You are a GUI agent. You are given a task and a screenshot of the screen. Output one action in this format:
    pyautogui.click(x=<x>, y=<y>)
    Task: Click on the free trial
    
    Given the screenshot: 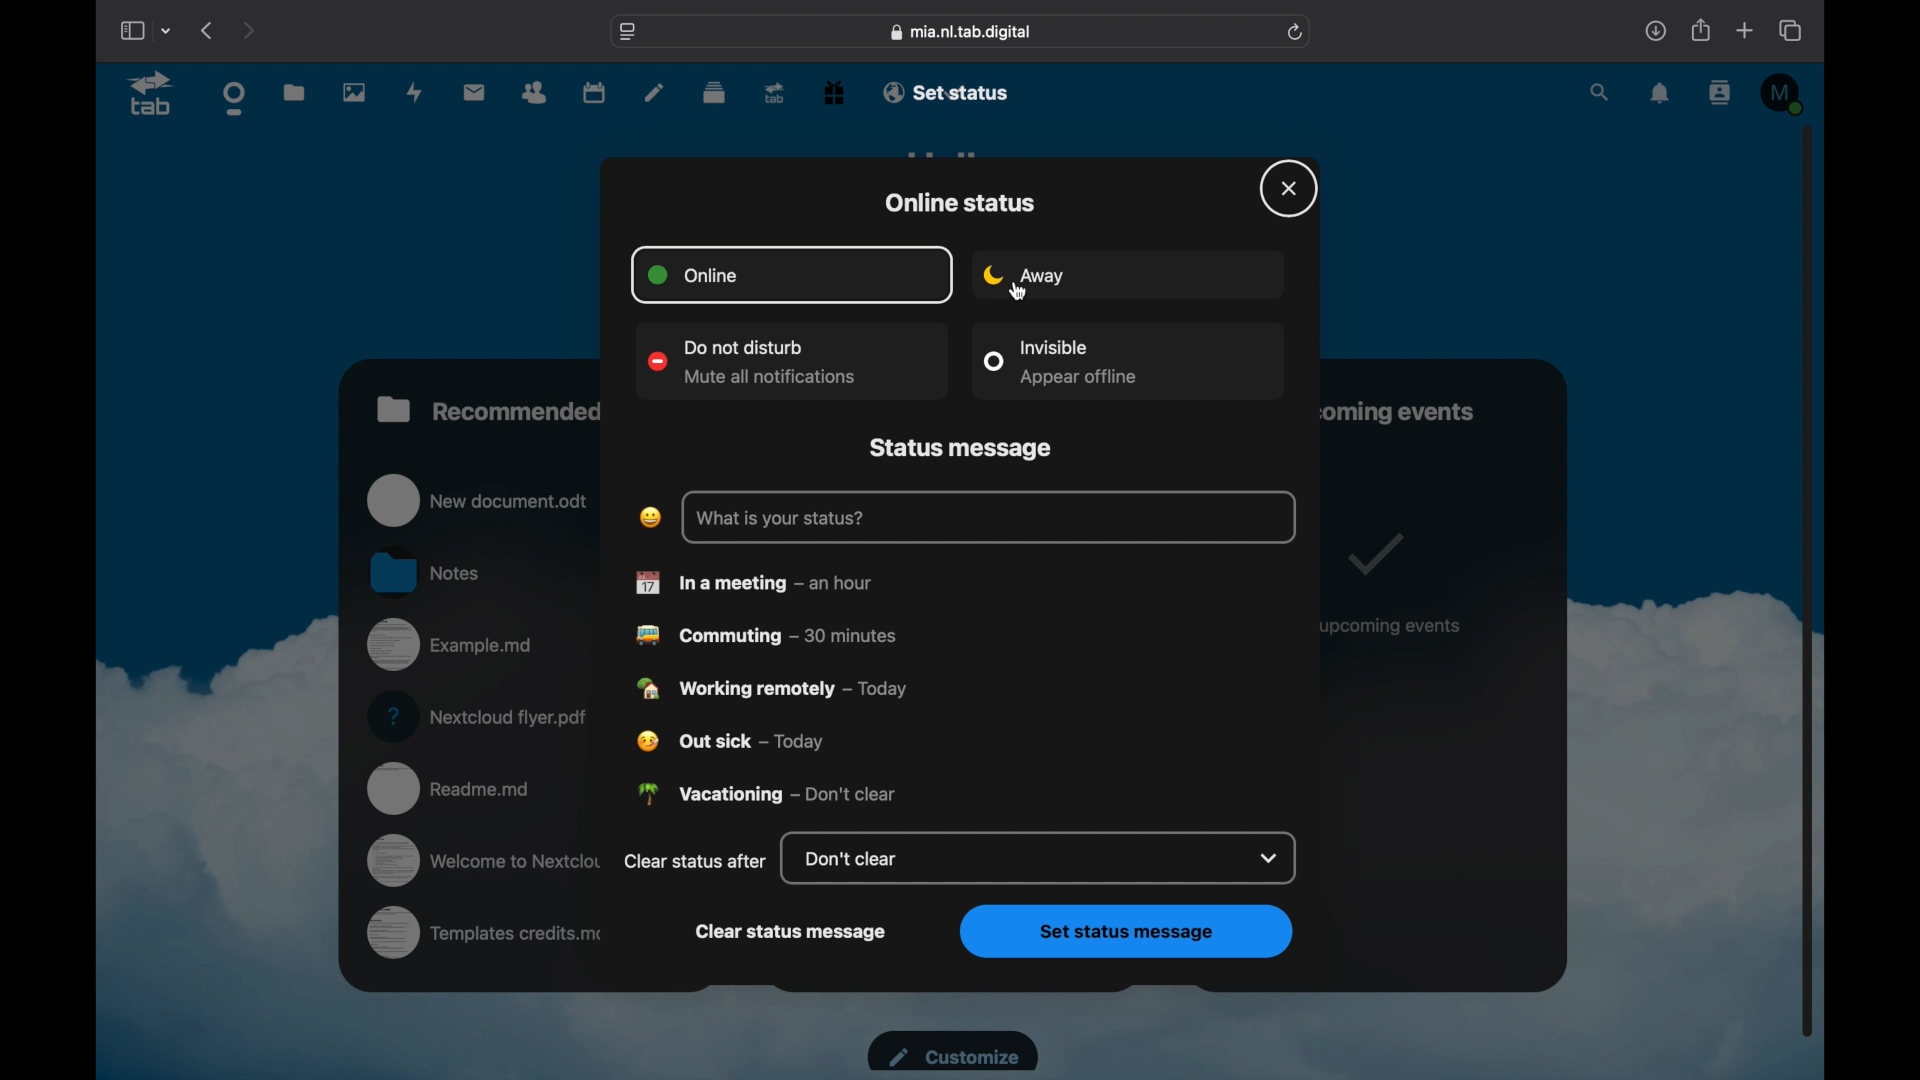 What is the action you would take?
    pyautogui.click(x=834, y=91)
    